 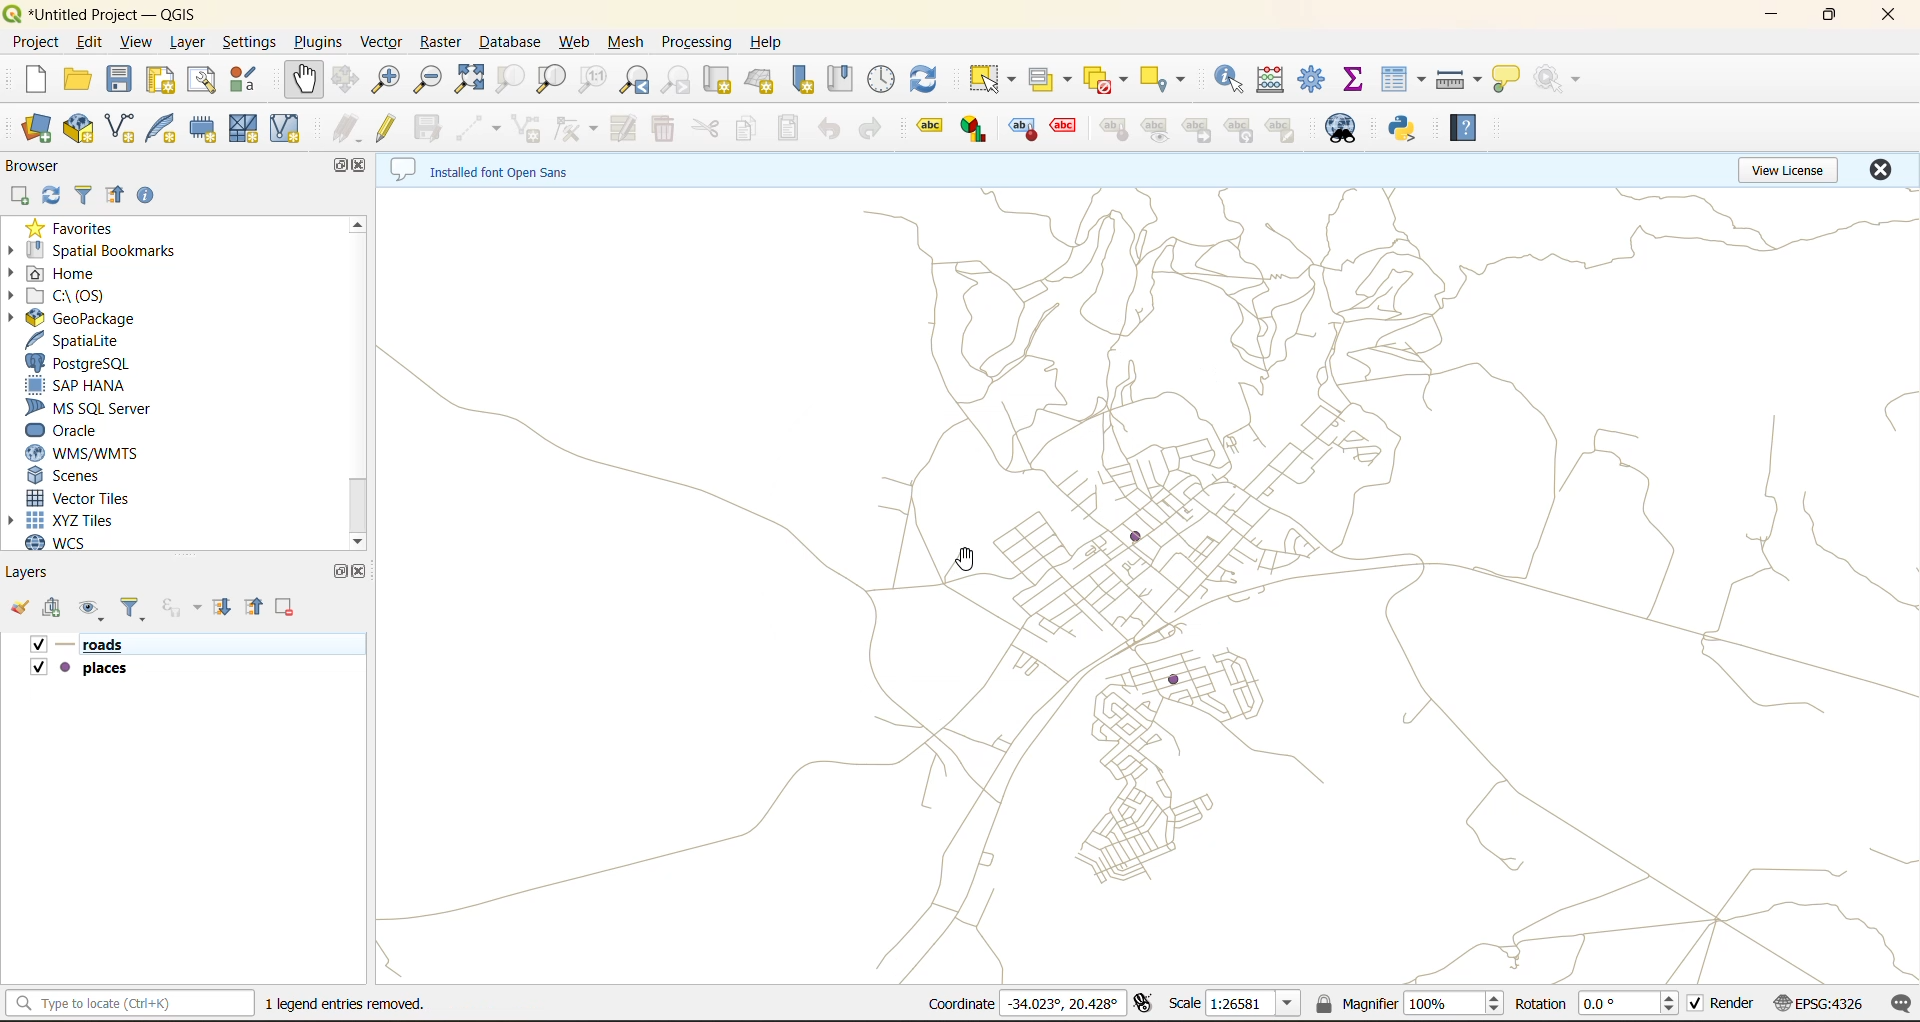 What do you see at coordinates (81, 129) in the screenshot?
I see `new geopackage` at bounding box center [81, 129].